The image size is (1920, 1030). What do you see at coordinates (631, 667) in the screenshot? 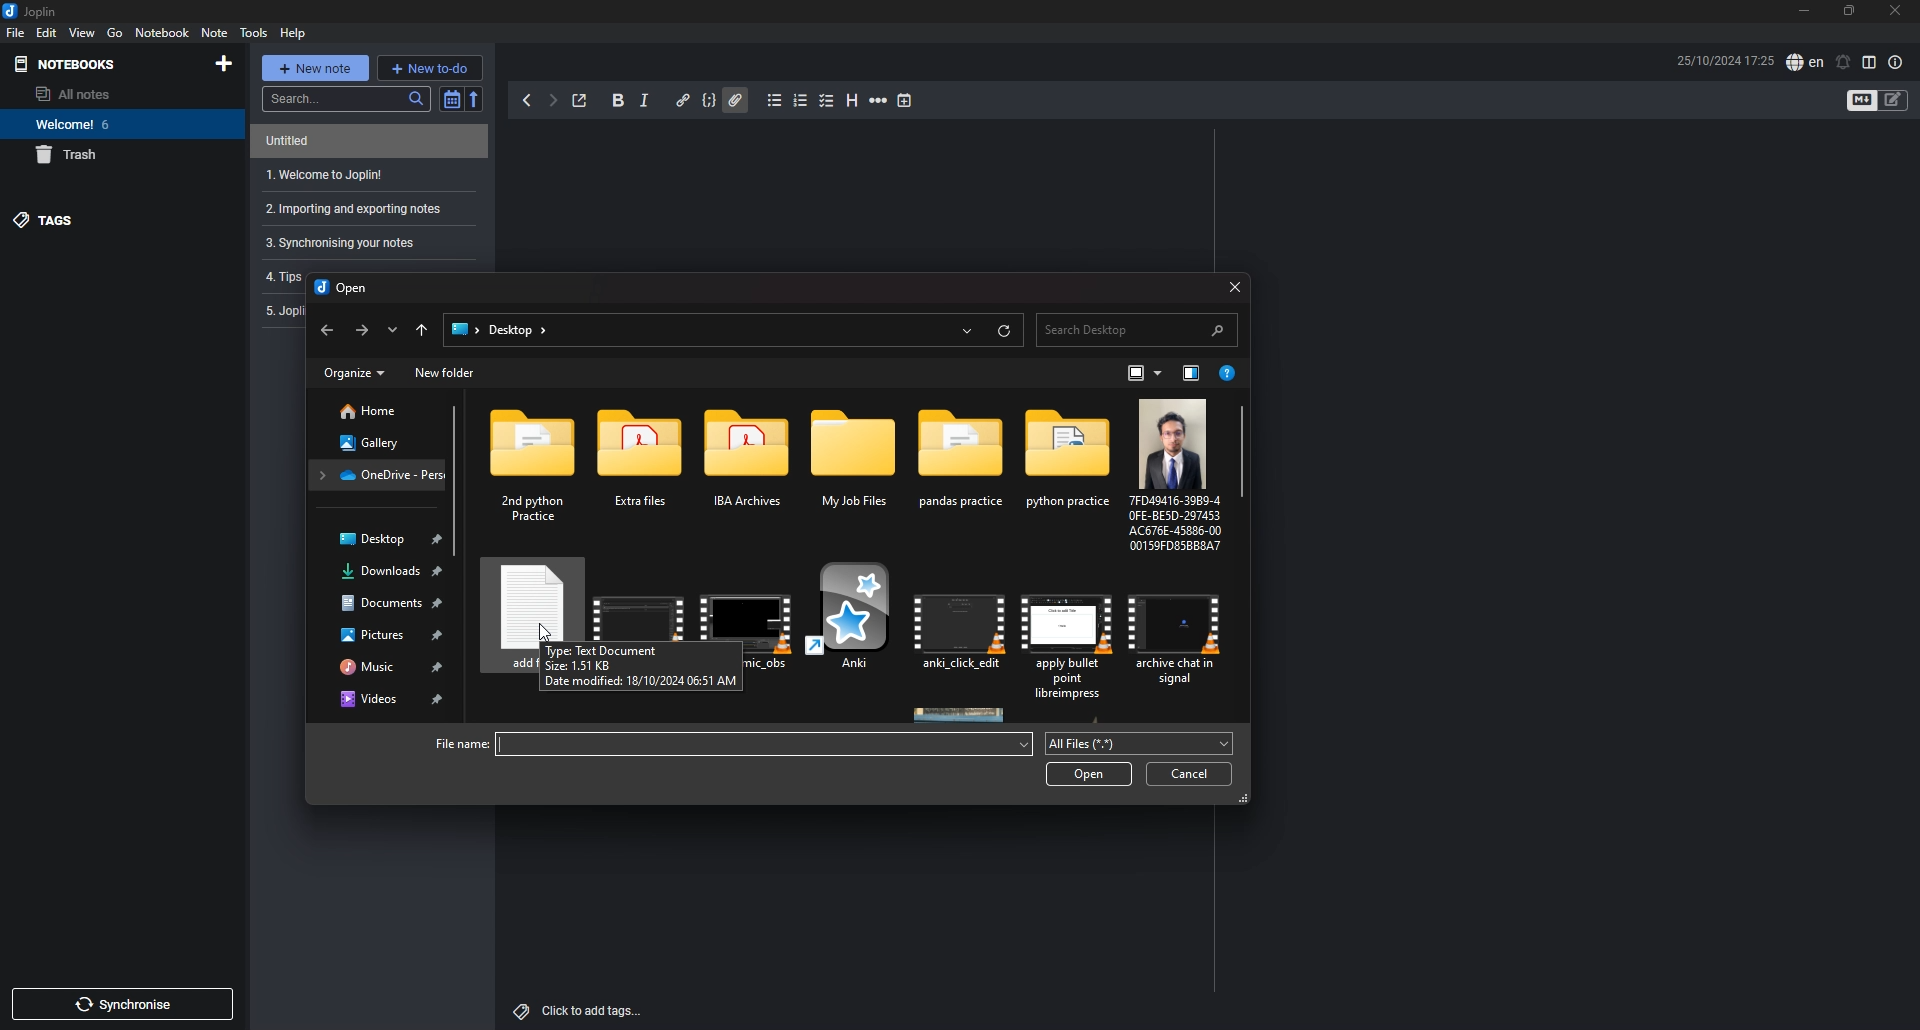
I see `Type: Text Document Size: 1.51 kB Date modified: 18/10/2024 06:51 AM` at bounding box center [631, 667].